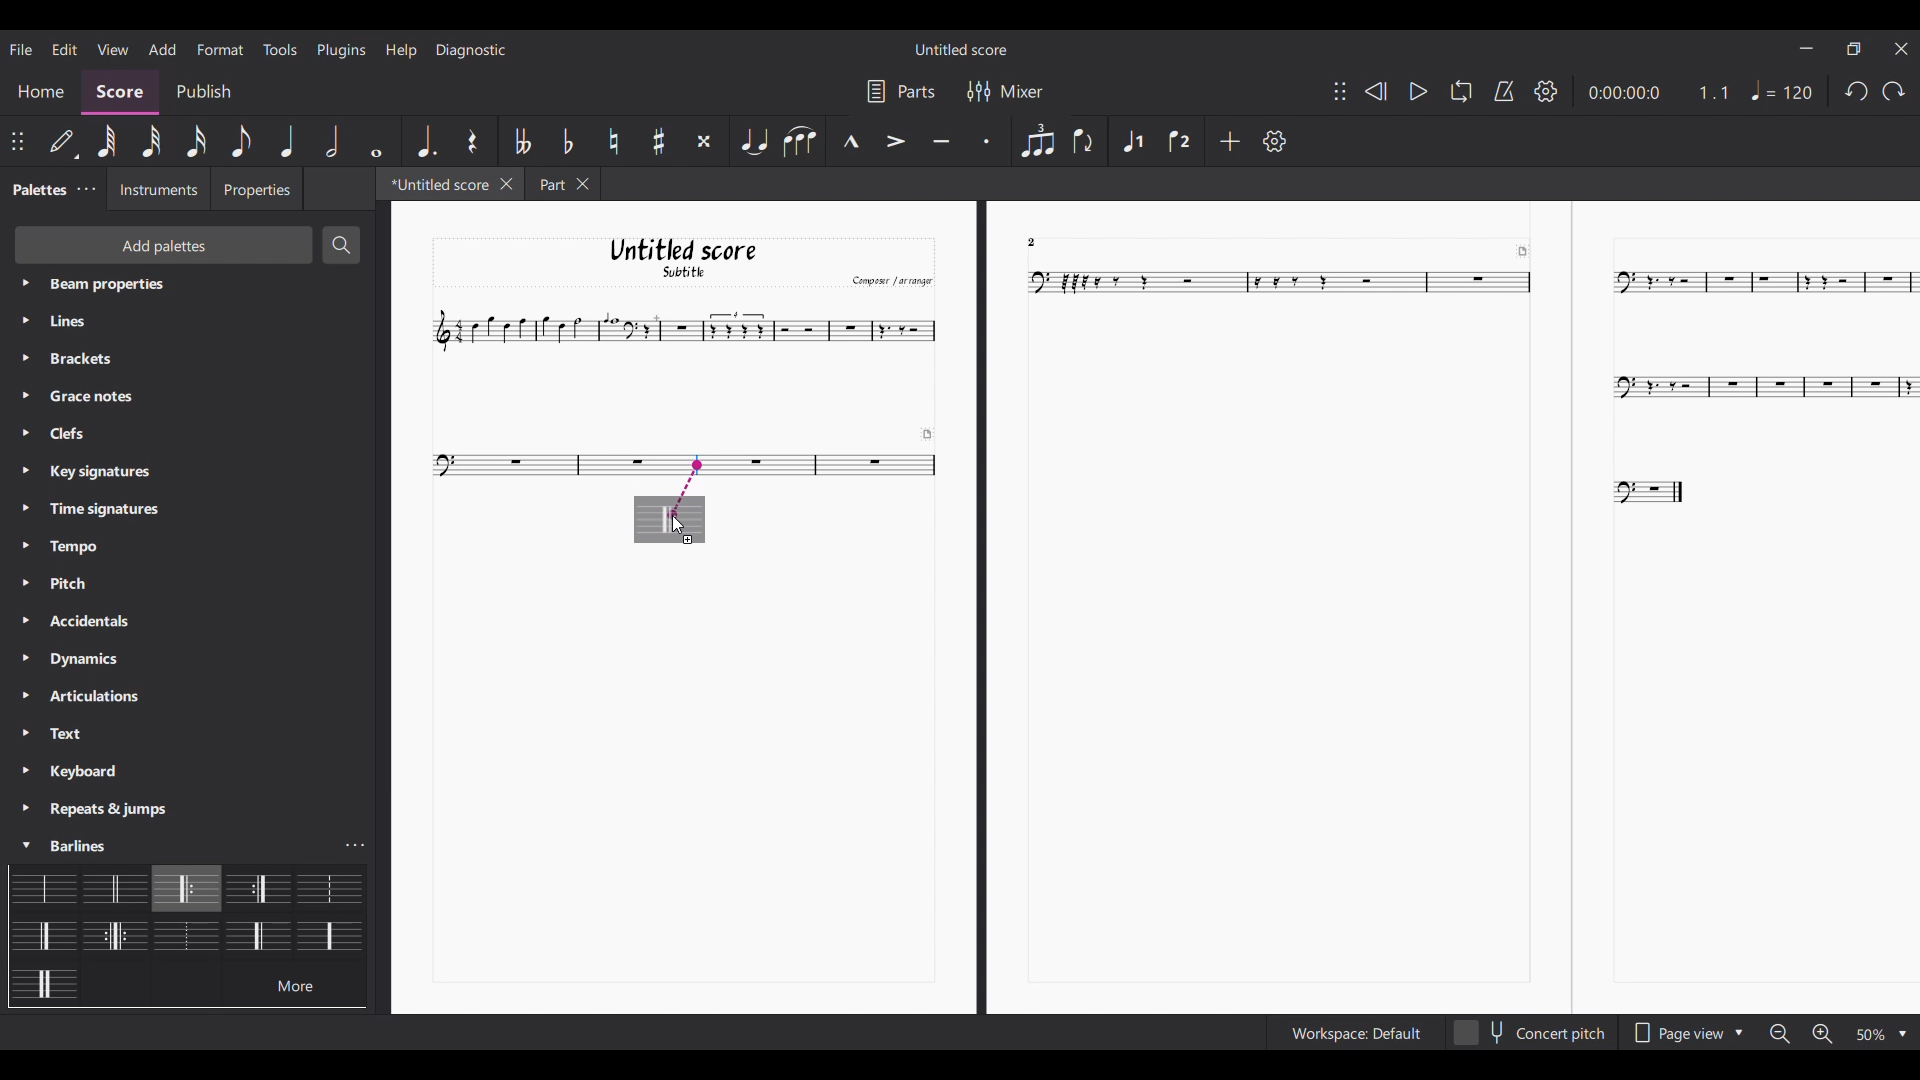 The image size is (1920, 1080). What do you see at coordinates (941, 142) in the screenshot?
I see `Tenuto` at bounding box center [941, 142].